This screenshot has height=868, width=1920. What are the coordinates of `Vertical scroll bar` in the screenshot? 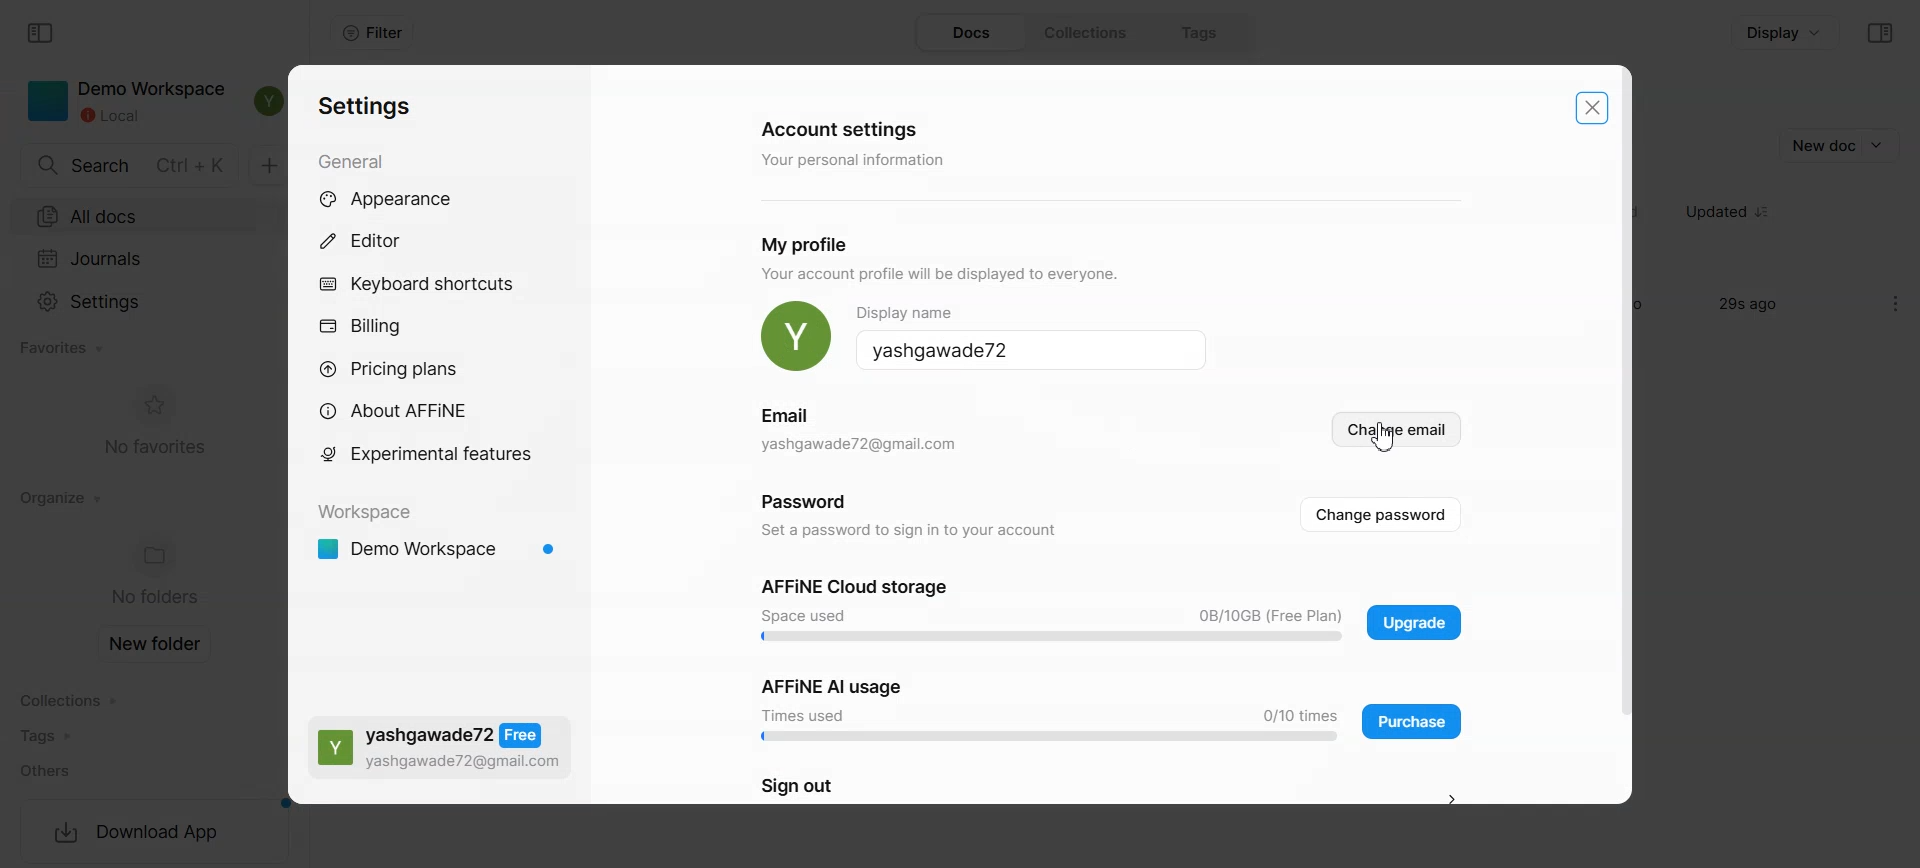 It's located at (1621, 436).